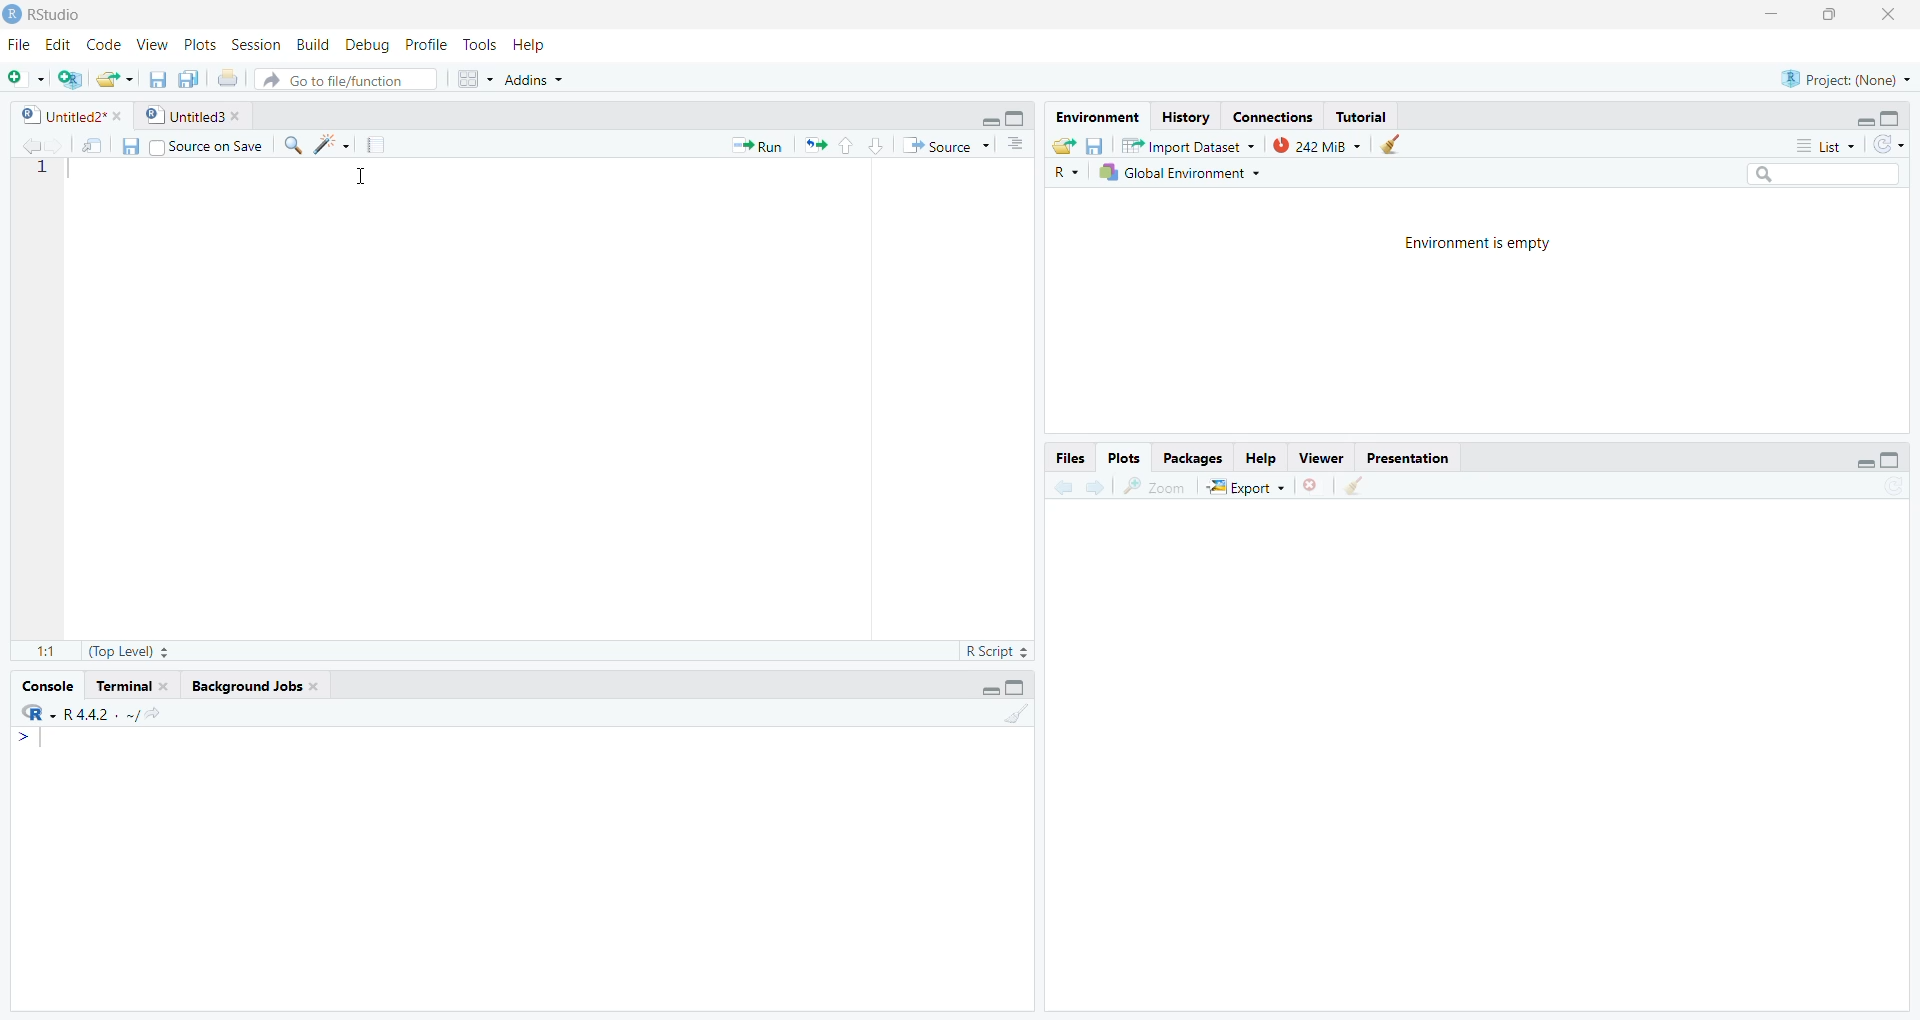 The width and height of the screenshot is (1920, 1020). I want to click on save workspace, so click(1094, 144).